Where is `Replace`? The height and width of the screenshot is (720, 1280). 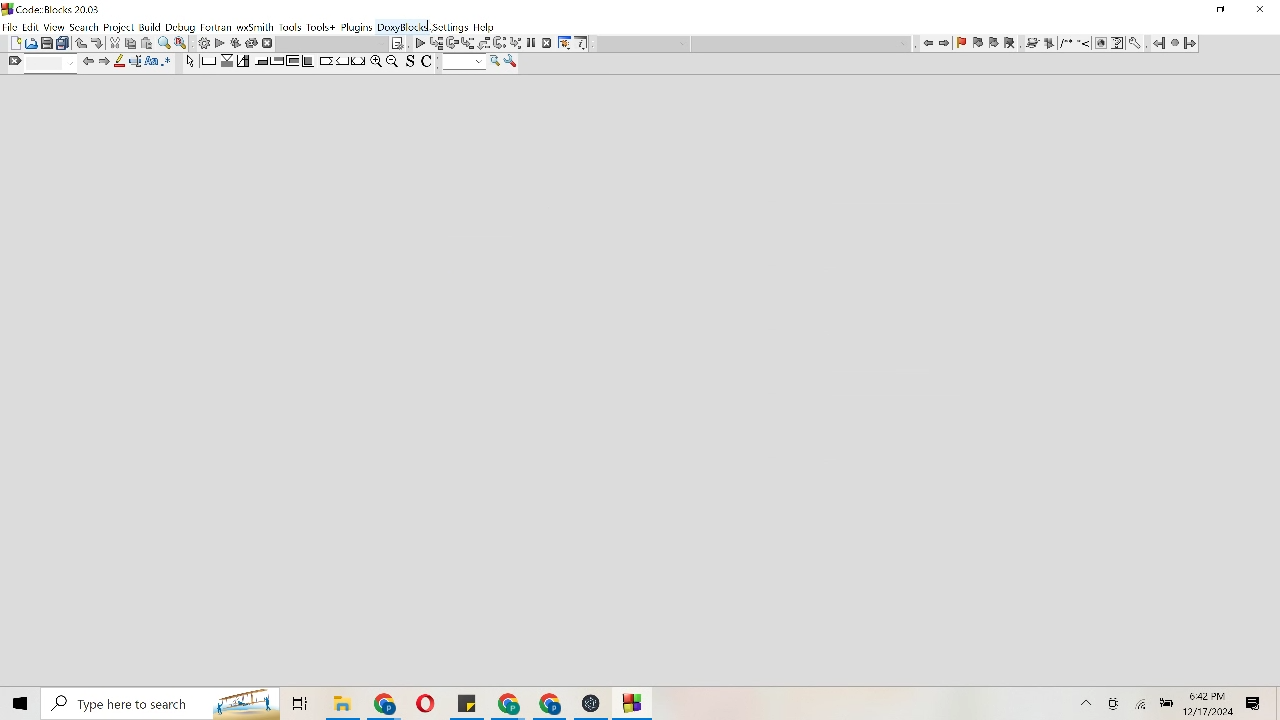
Replace is located at coordinates (182, 43).